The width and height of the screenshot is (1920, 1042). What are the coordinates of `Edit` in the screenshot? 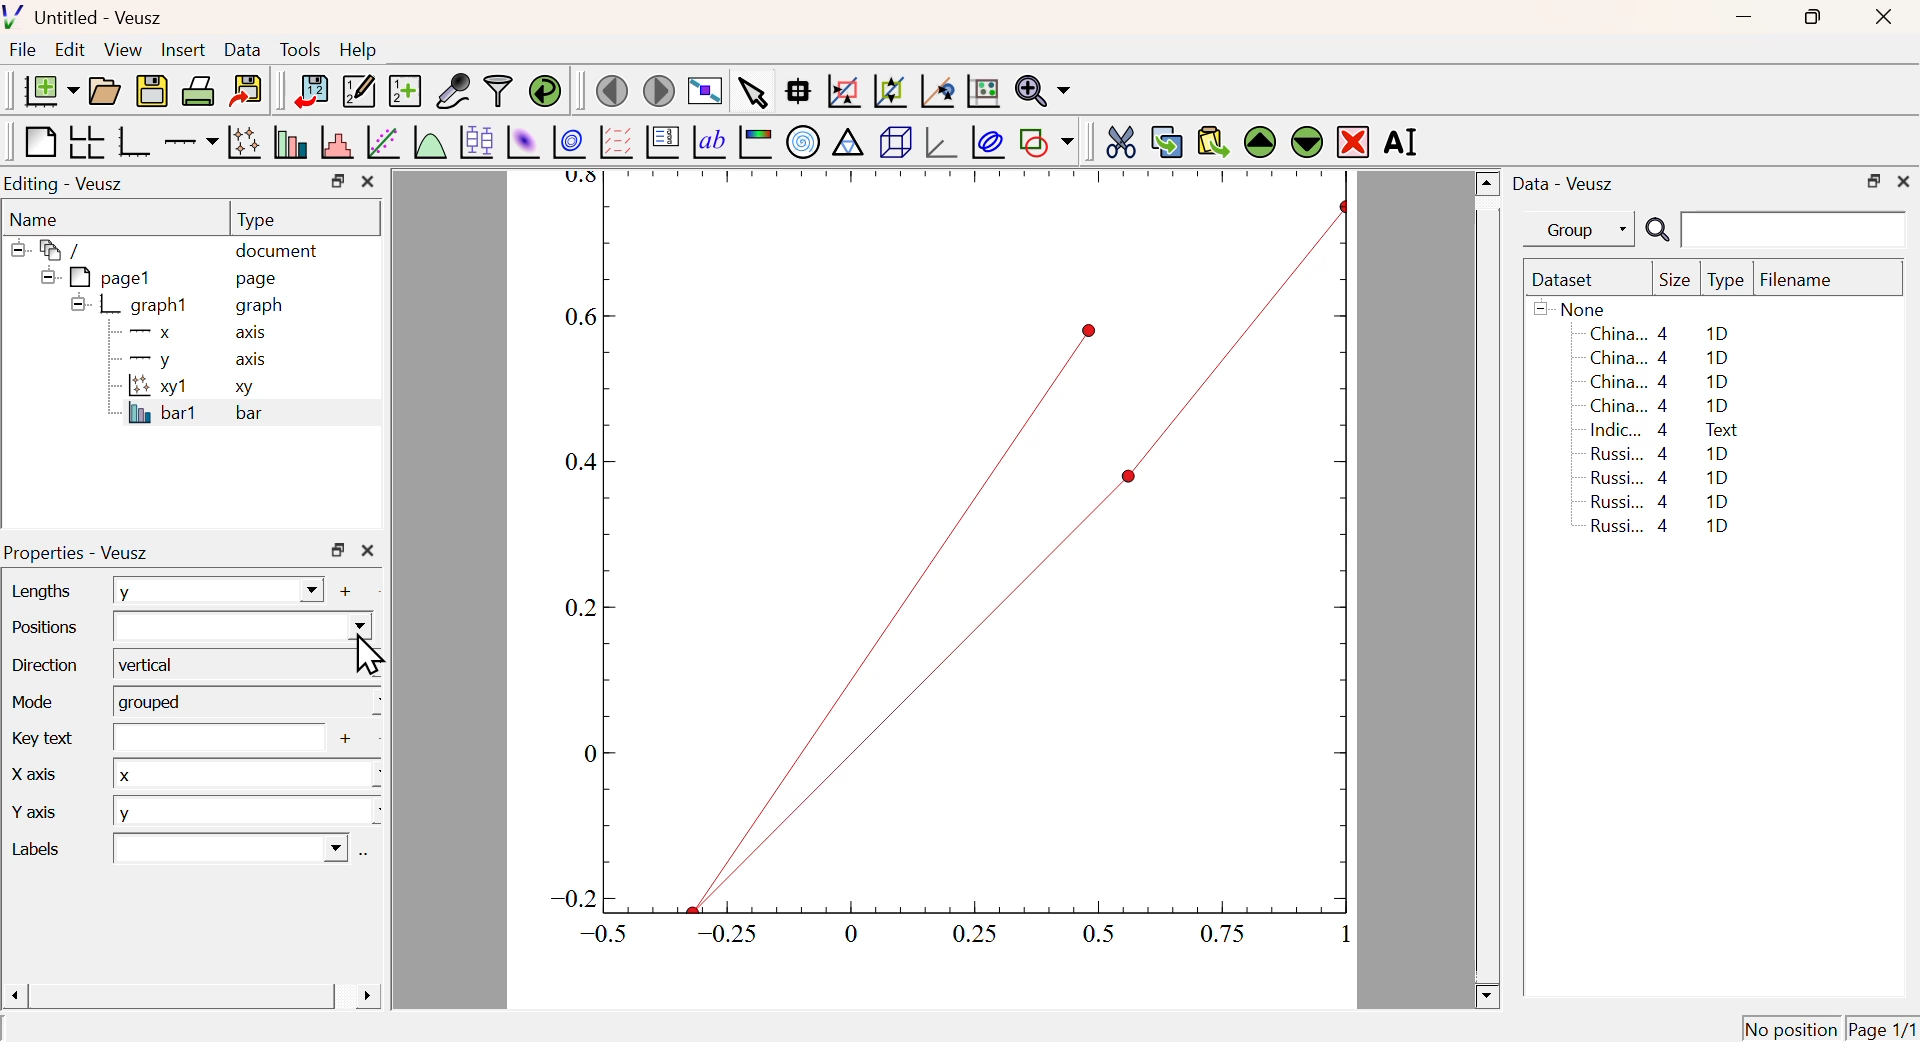 It's located at (70, 48).